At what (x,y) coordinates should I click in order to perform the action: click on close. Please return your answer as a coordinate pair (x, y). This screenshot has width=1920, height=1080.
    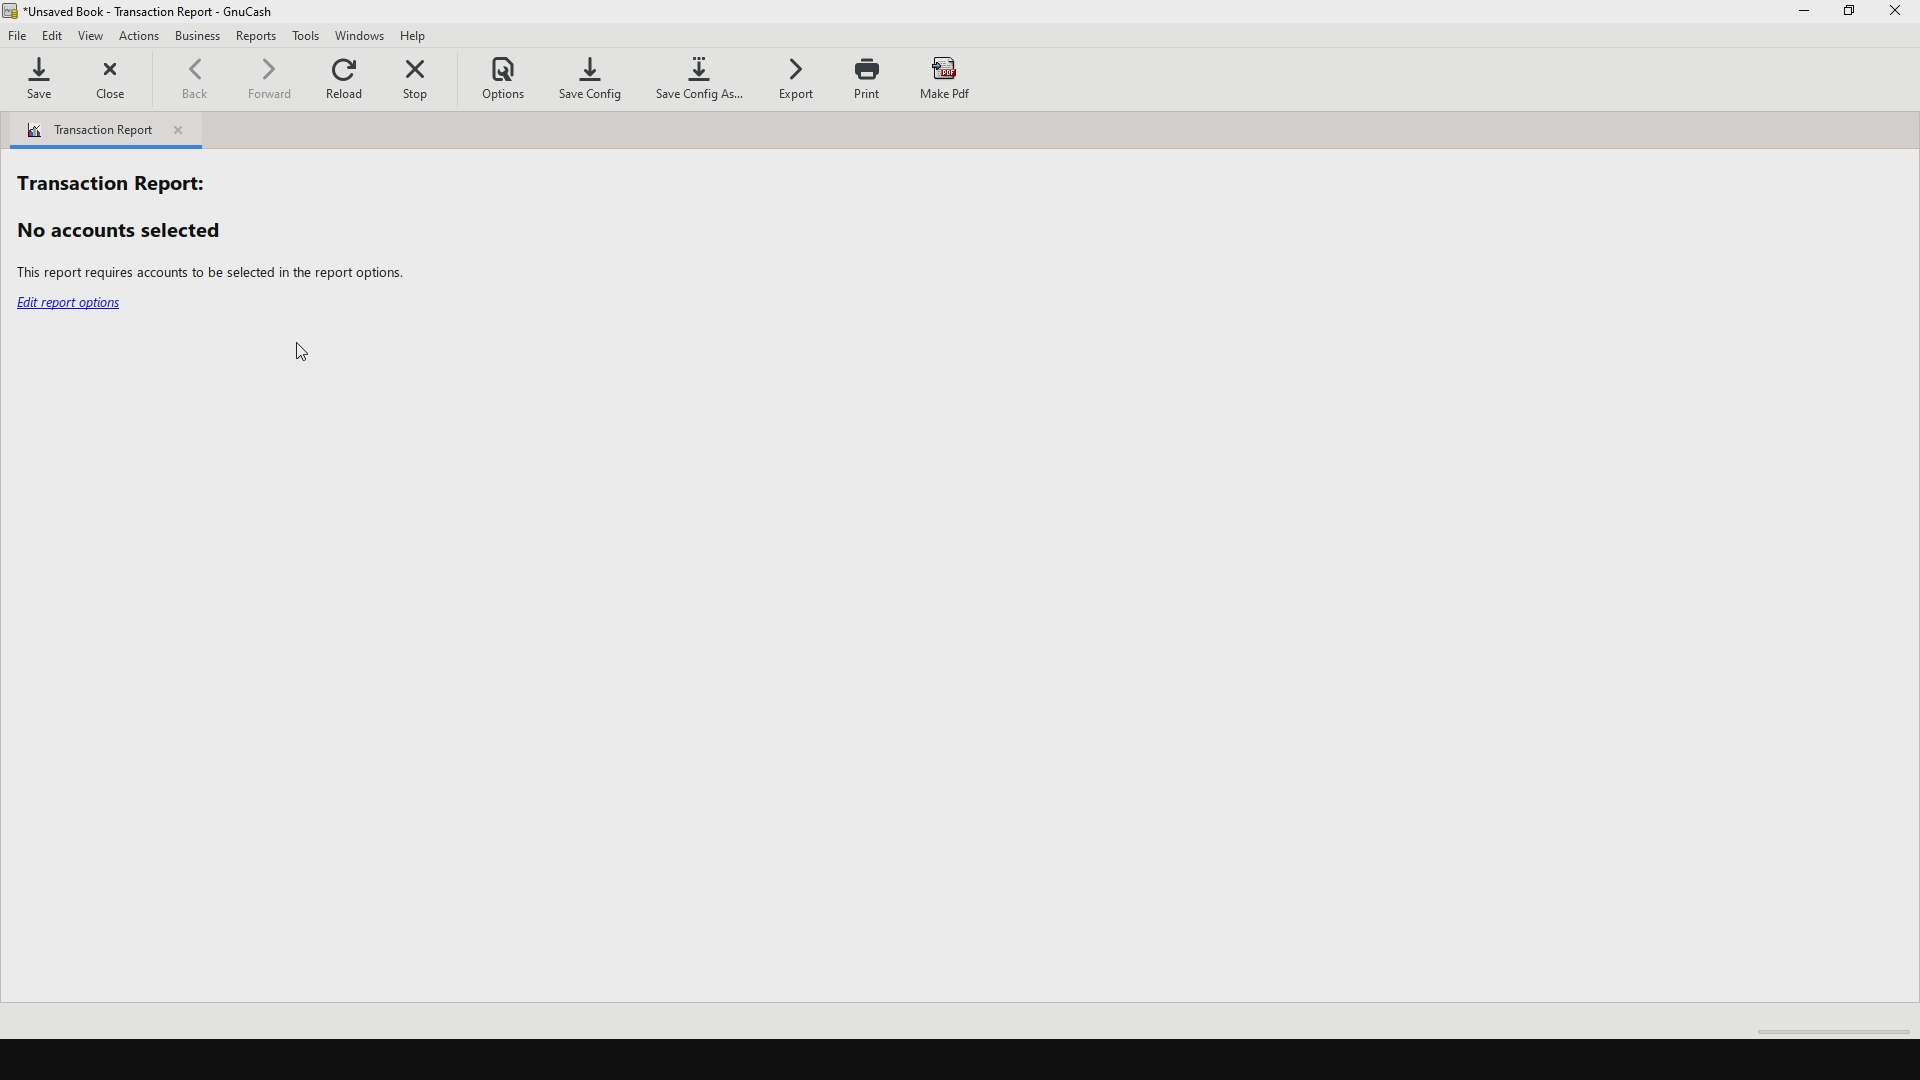
    Looking at the image, I should click on (118, 84).